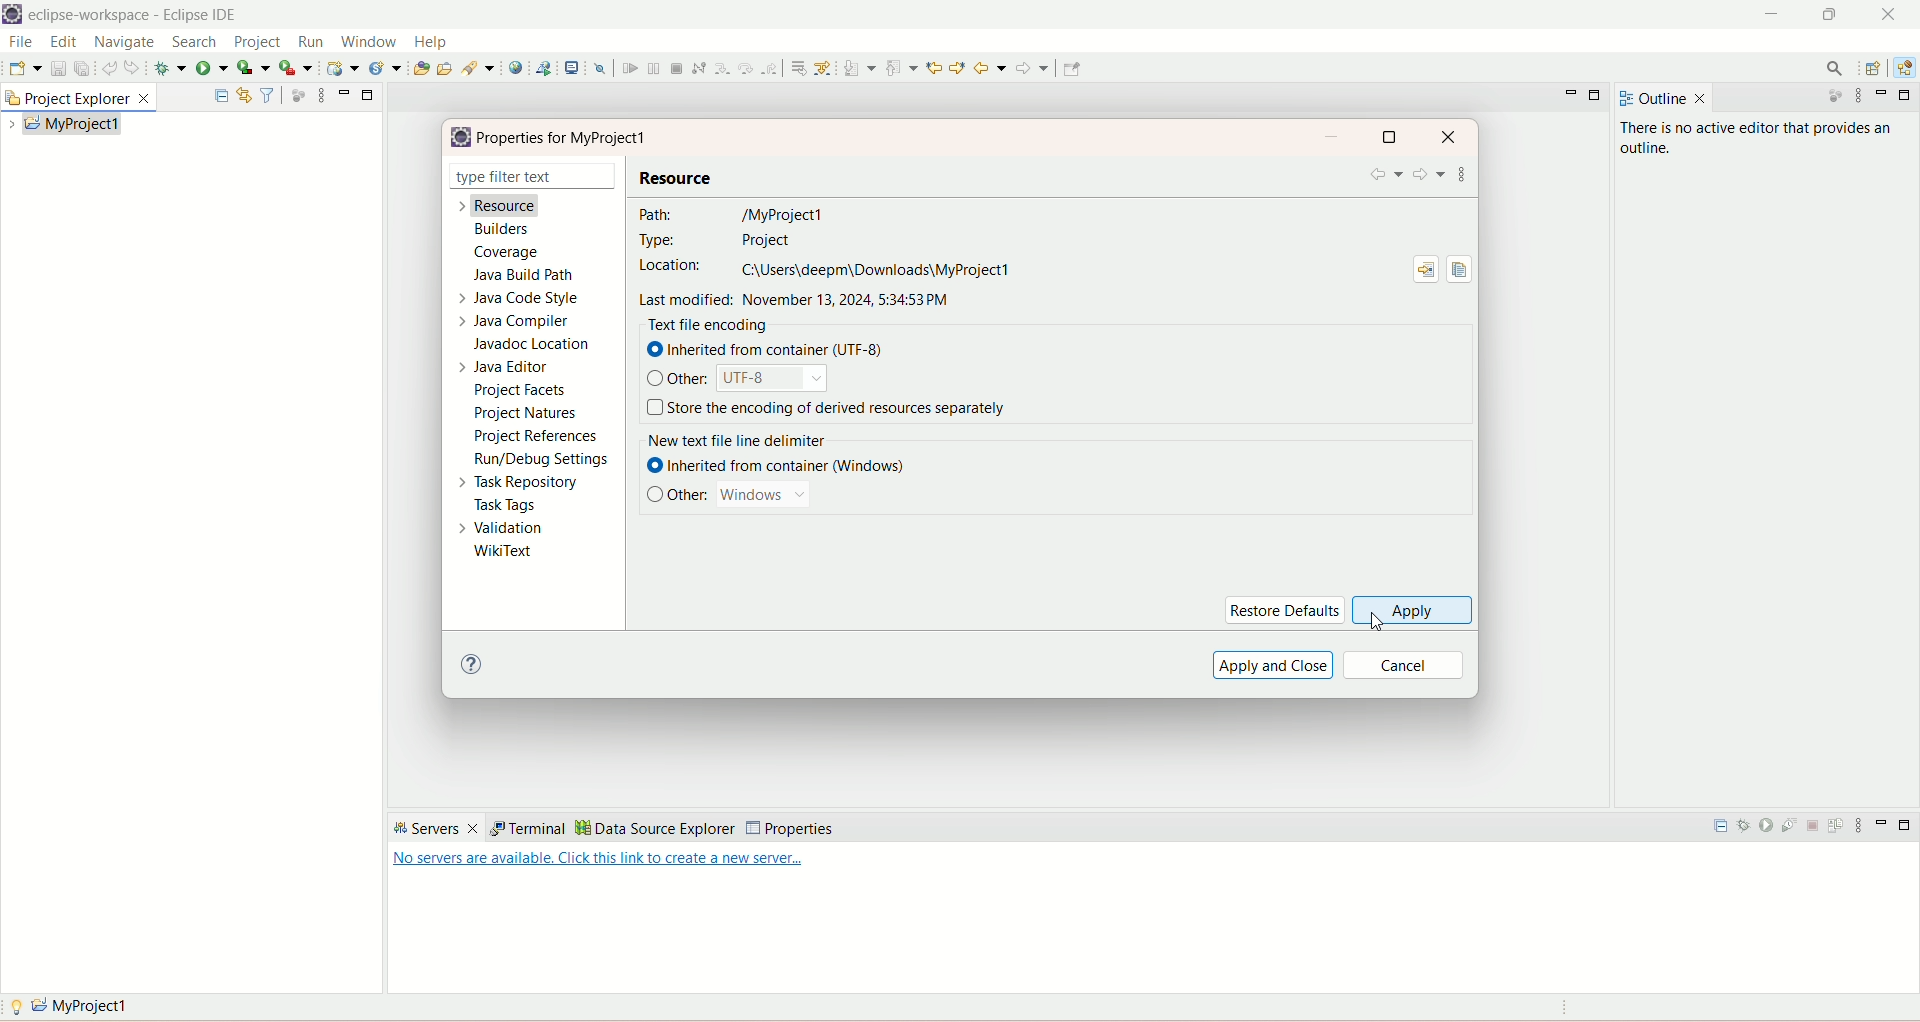 The height and width of the screenshot is (1022, 1920). What do you see at coordinates (517, 484) in the screenshot?
I see `task repository` at bounding box center [517, 484].